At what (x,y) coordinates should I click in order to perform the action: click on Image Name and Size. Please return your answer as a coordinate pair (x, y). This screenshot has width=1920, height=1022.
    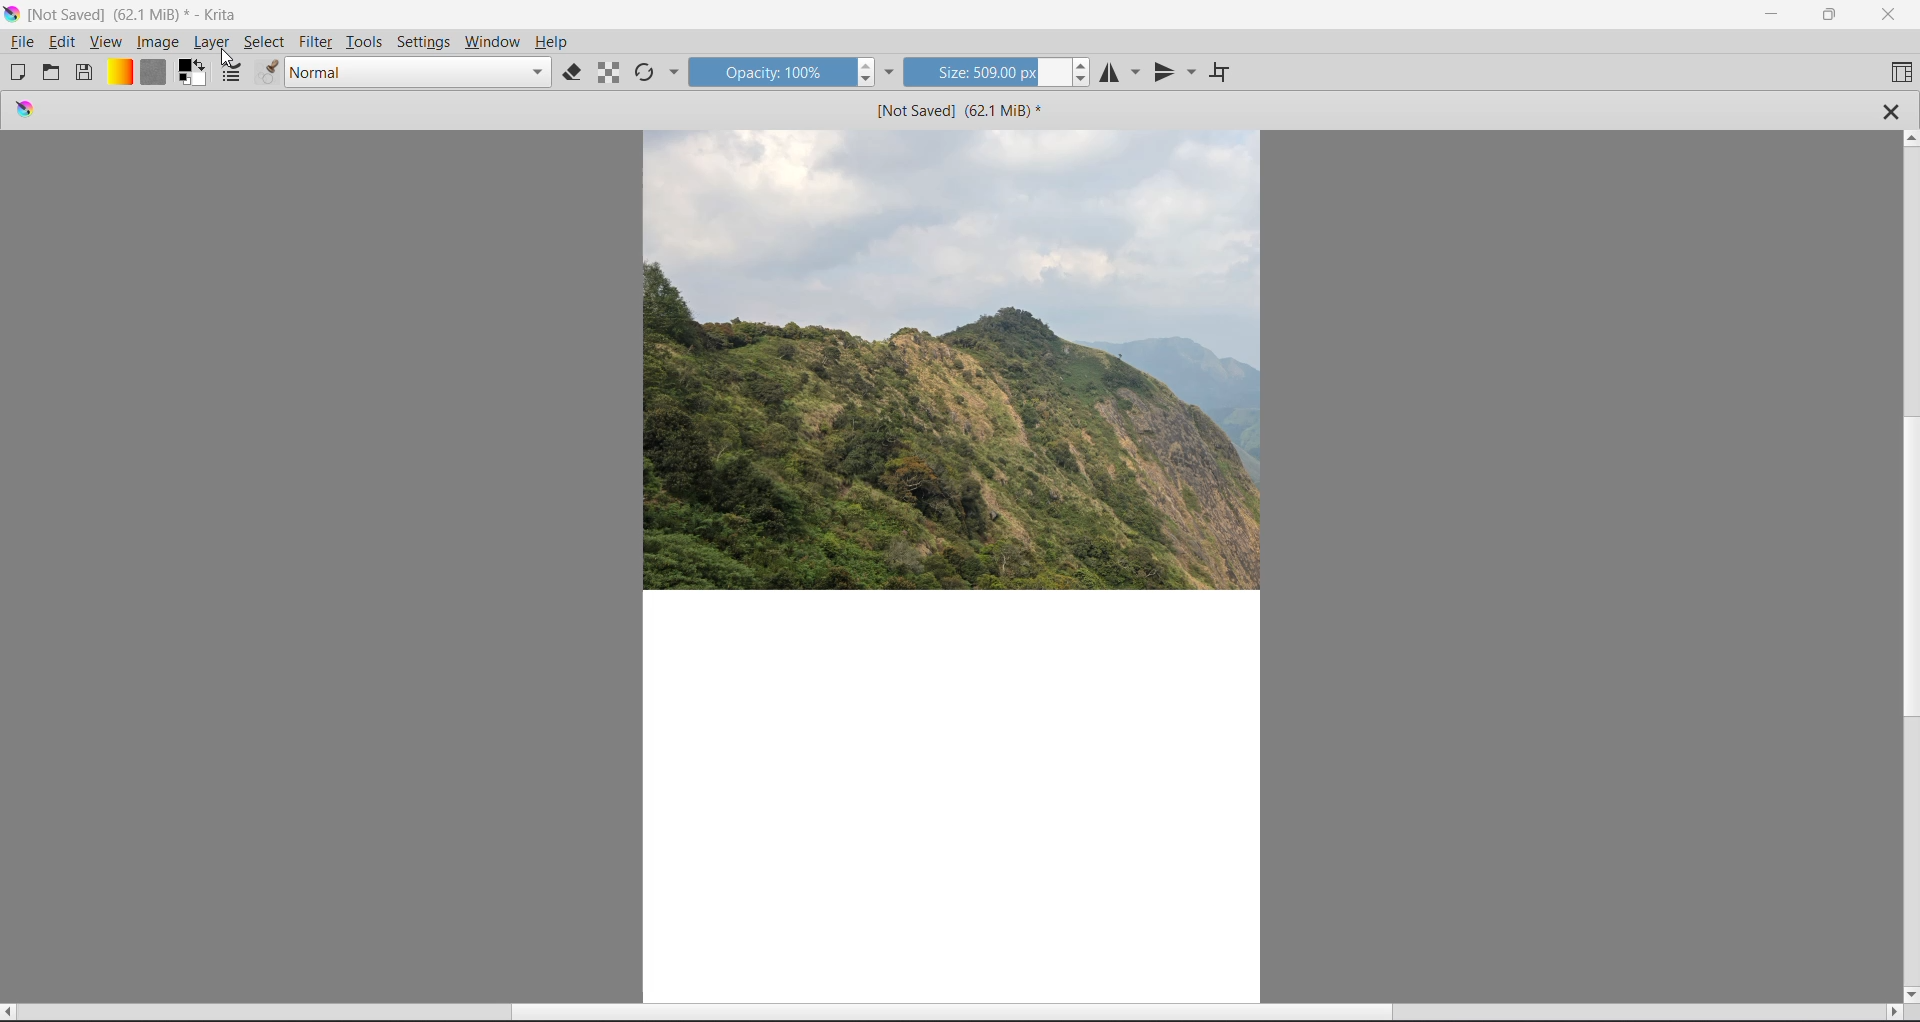
    Looking at the image, I should click on (956, 110).